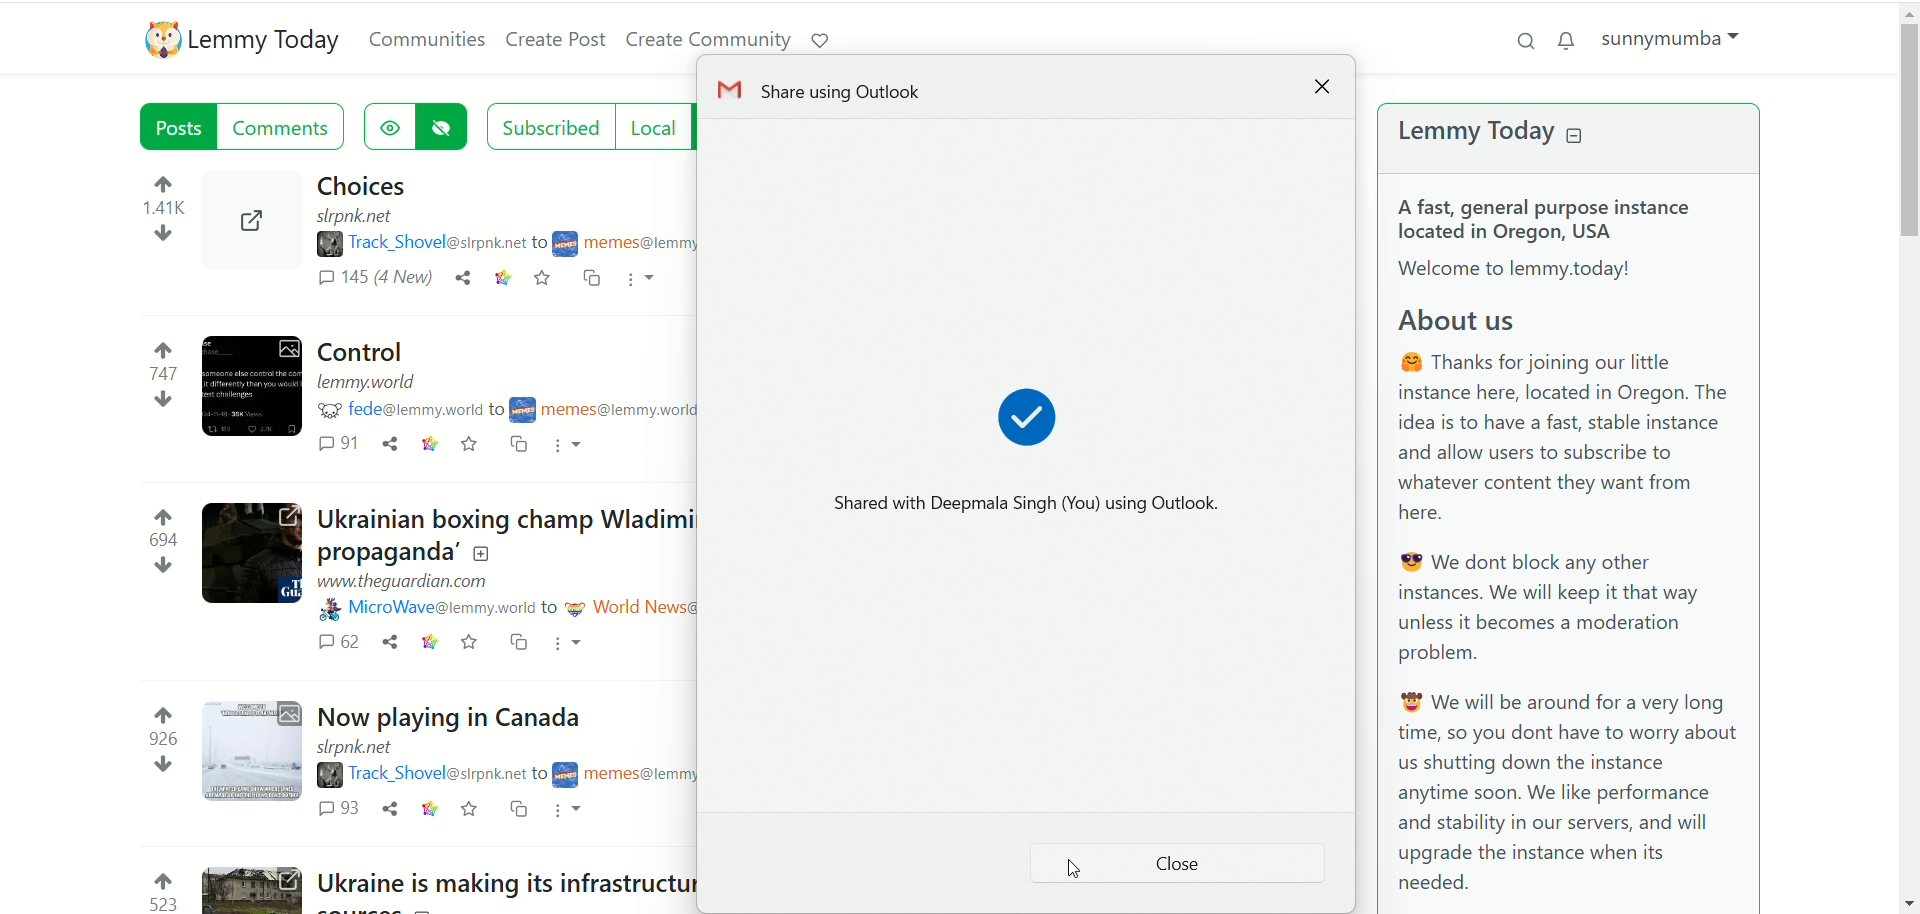 This screenshot has width=1920, height=914. I want to click on local, so click(651, 125).